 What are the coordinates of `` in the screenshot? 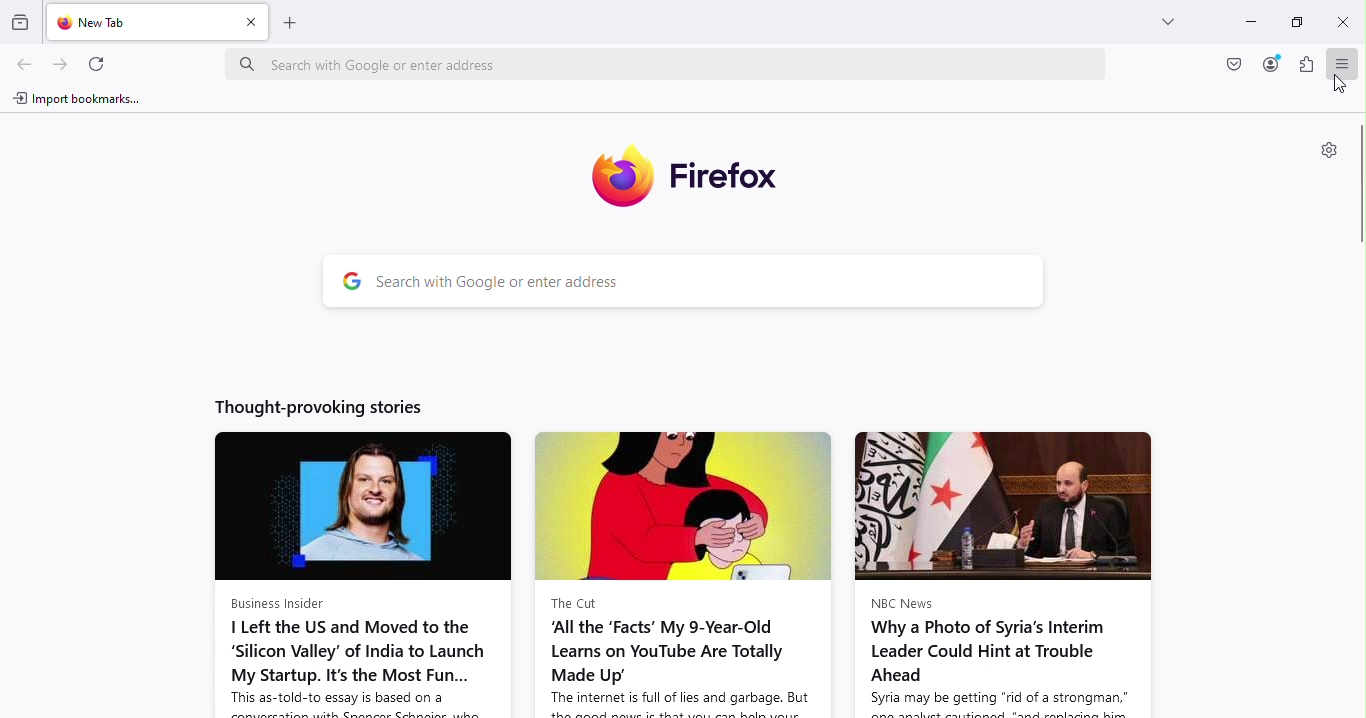 It's located at (1305, 61).